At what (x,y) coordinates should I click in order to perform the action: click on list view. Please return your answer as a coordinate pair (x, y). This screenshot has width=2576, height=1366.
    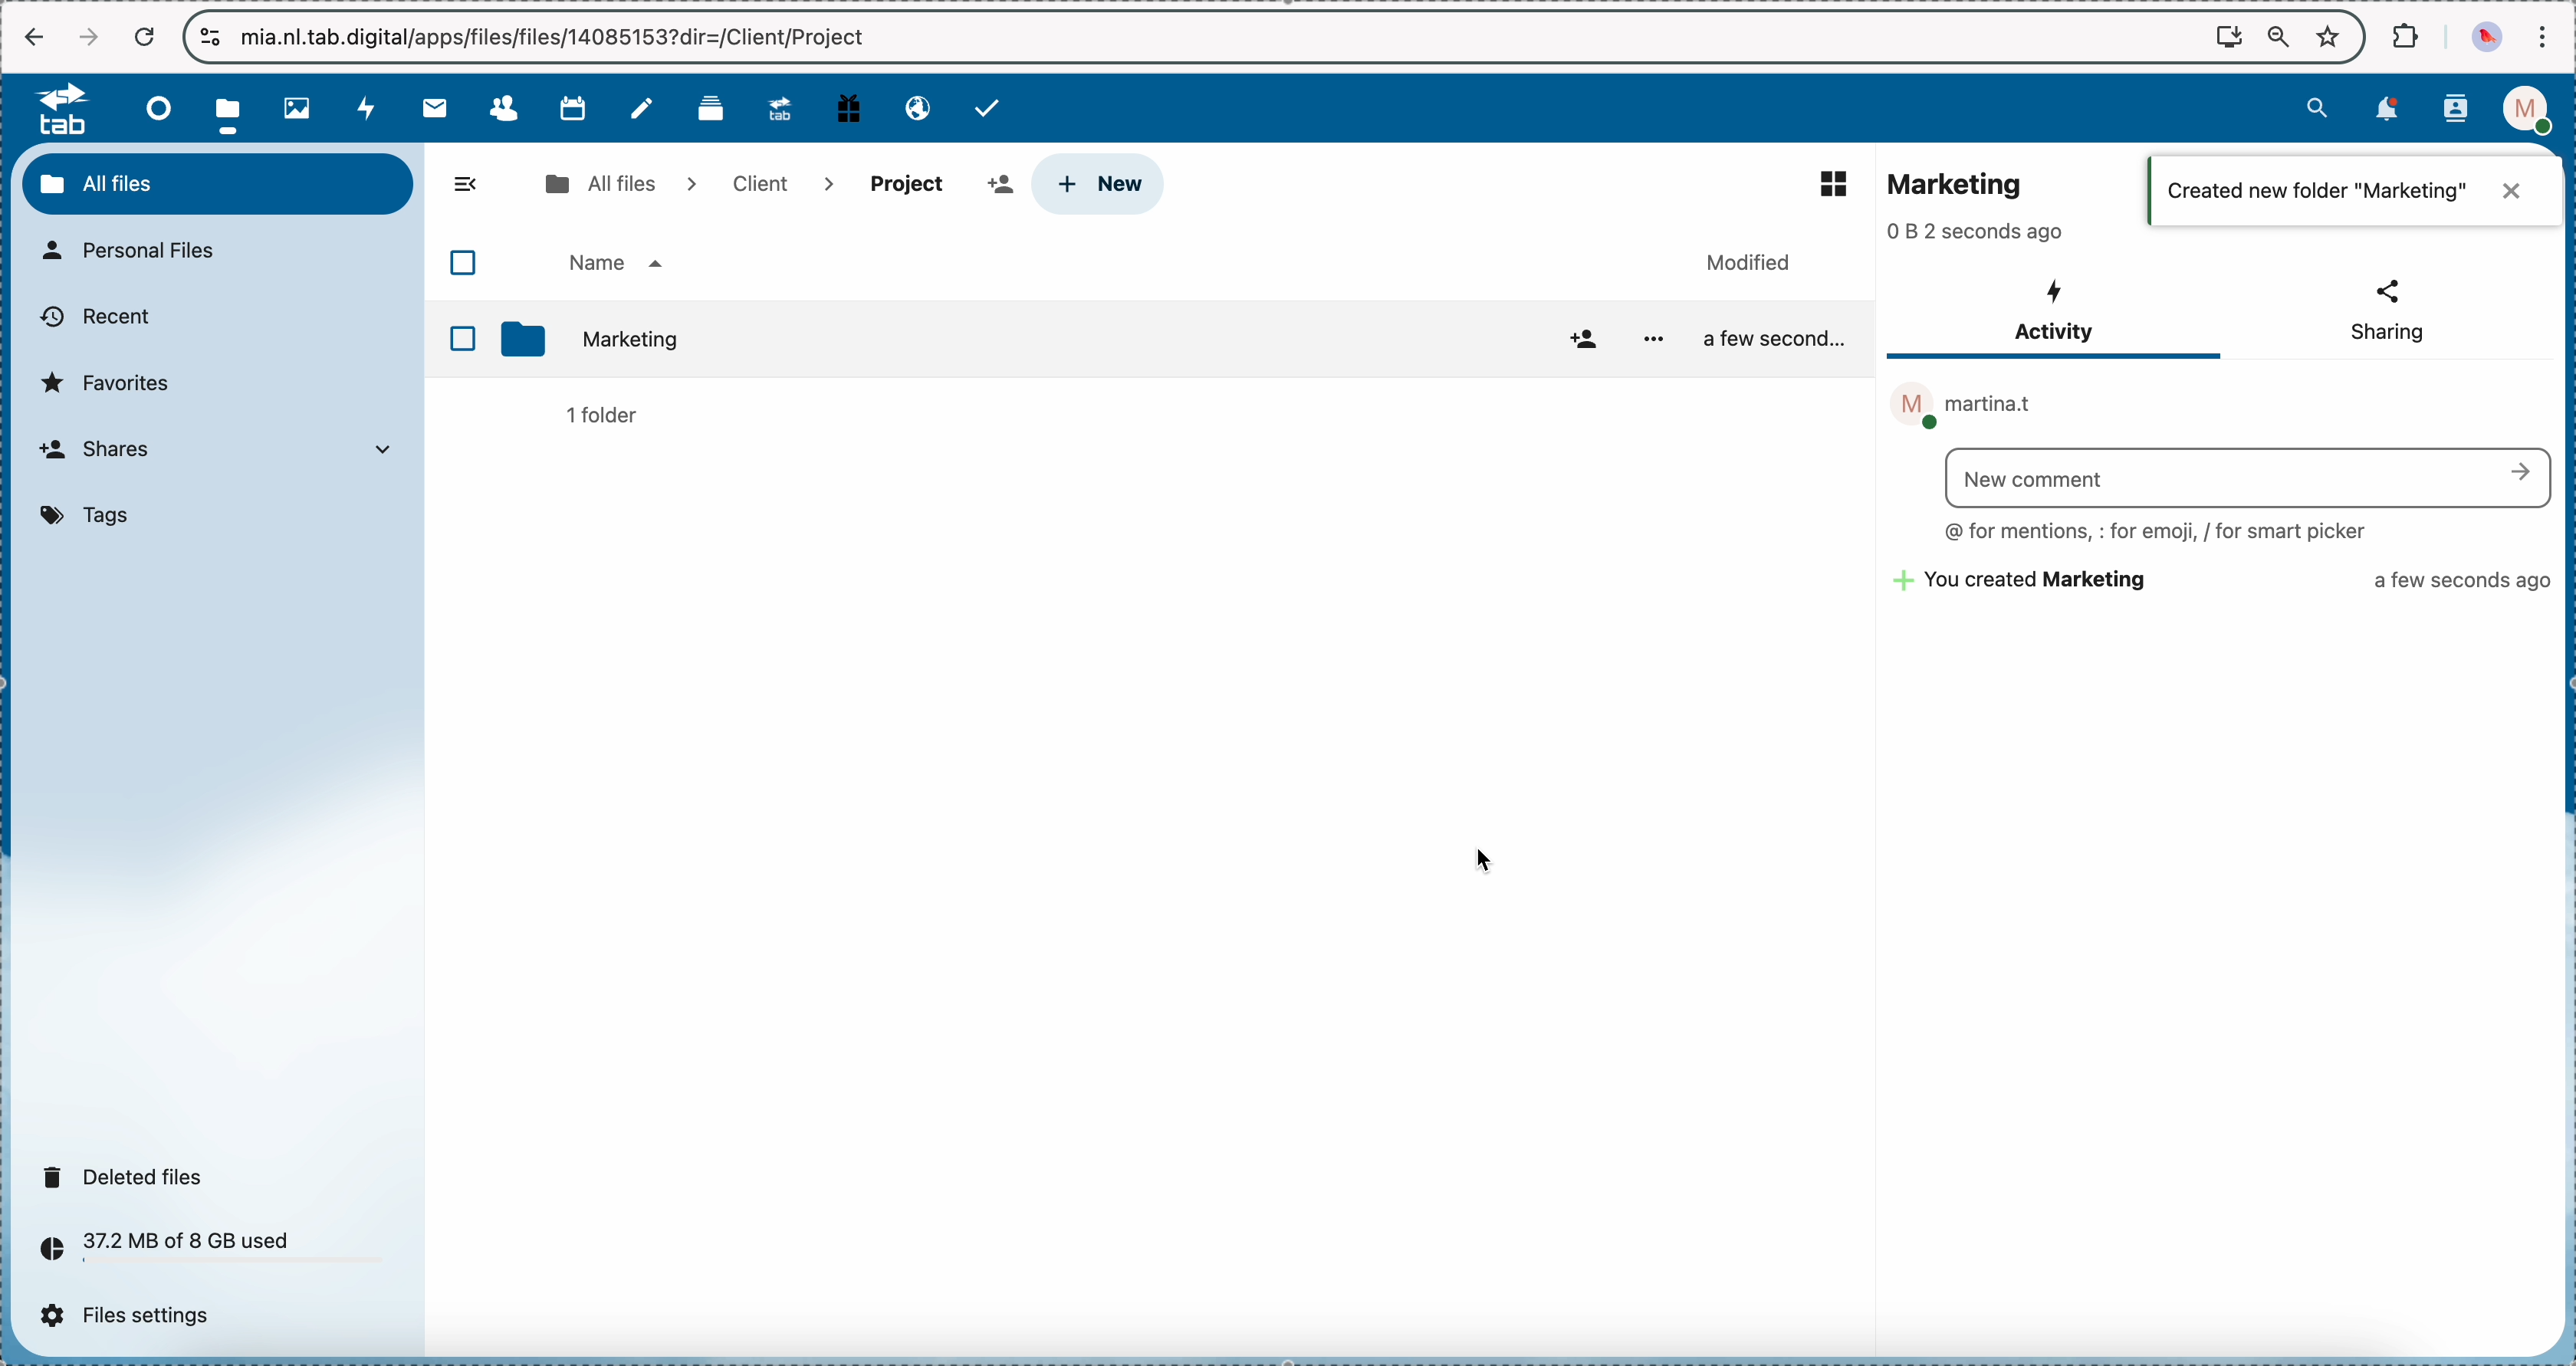
    Looking at the image, I should click on (2352, 192).